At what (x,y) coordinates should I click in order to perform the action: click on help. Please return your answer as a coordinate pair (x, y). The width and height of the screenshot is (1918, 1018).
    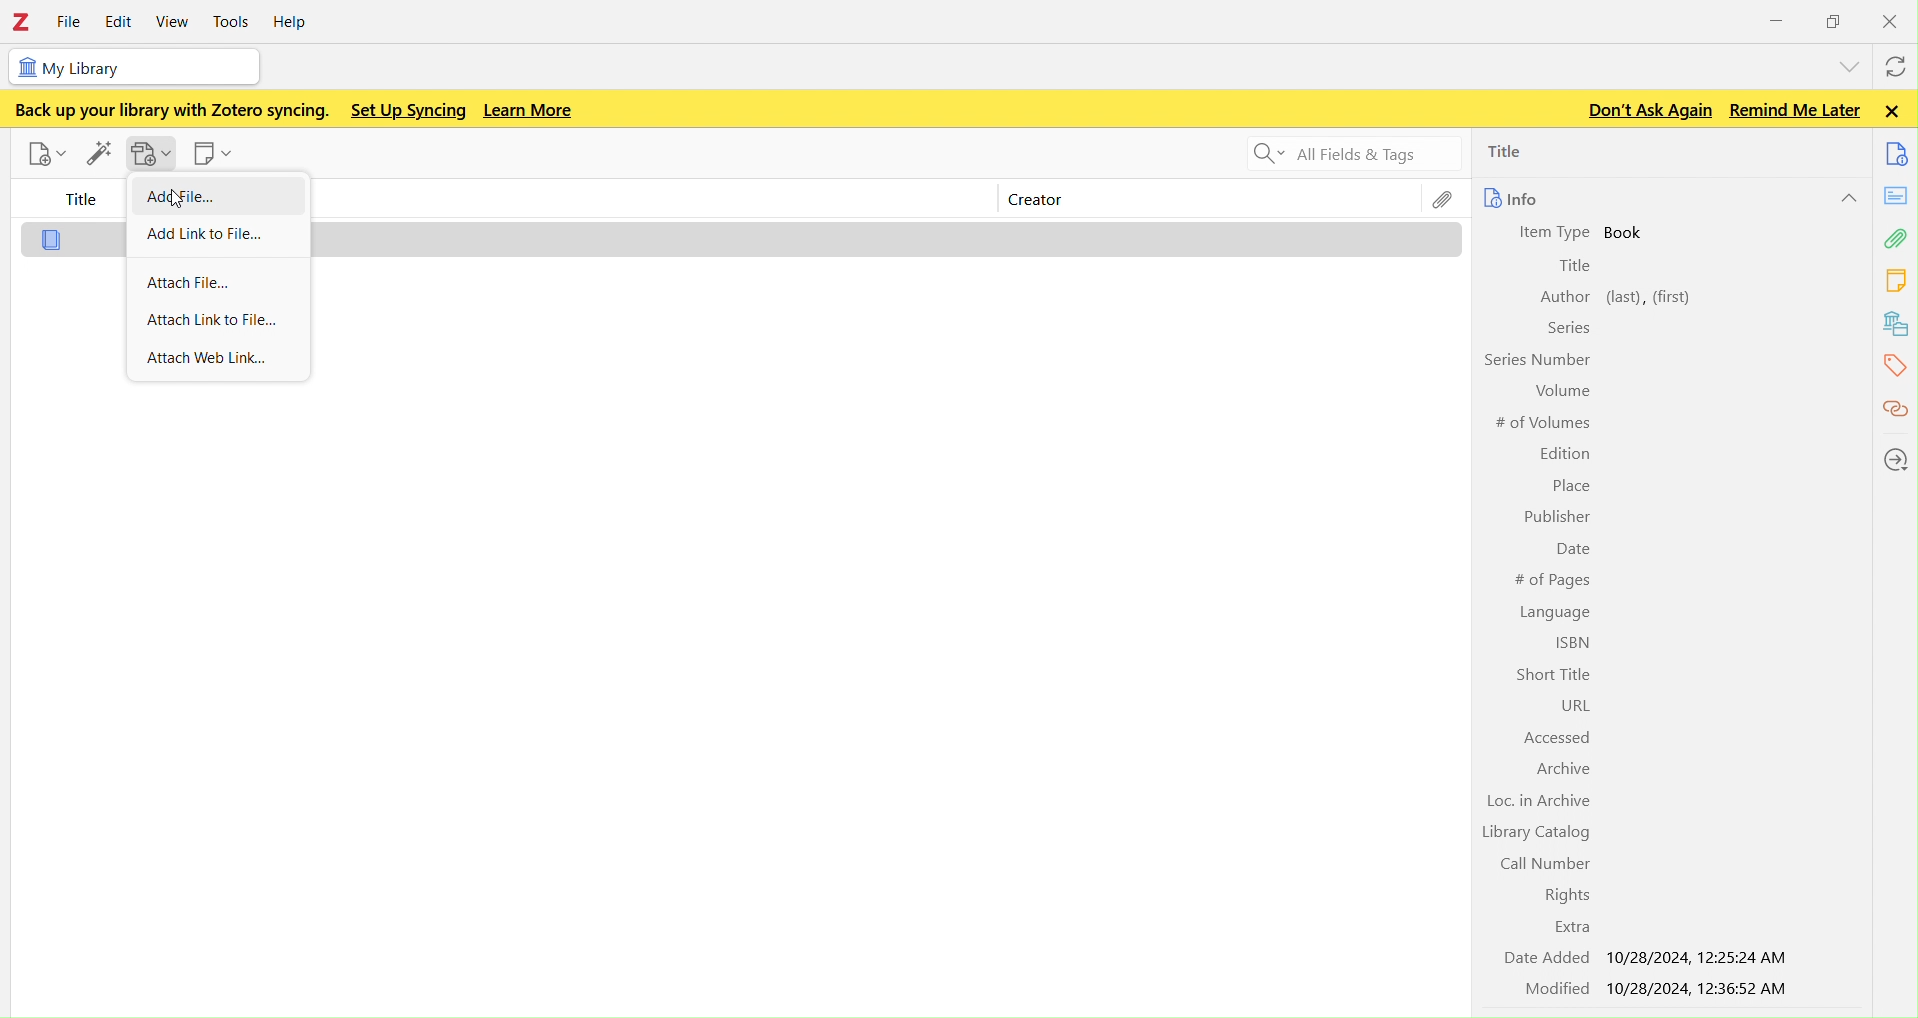
    Looking at the image, I should click on (299, 20).